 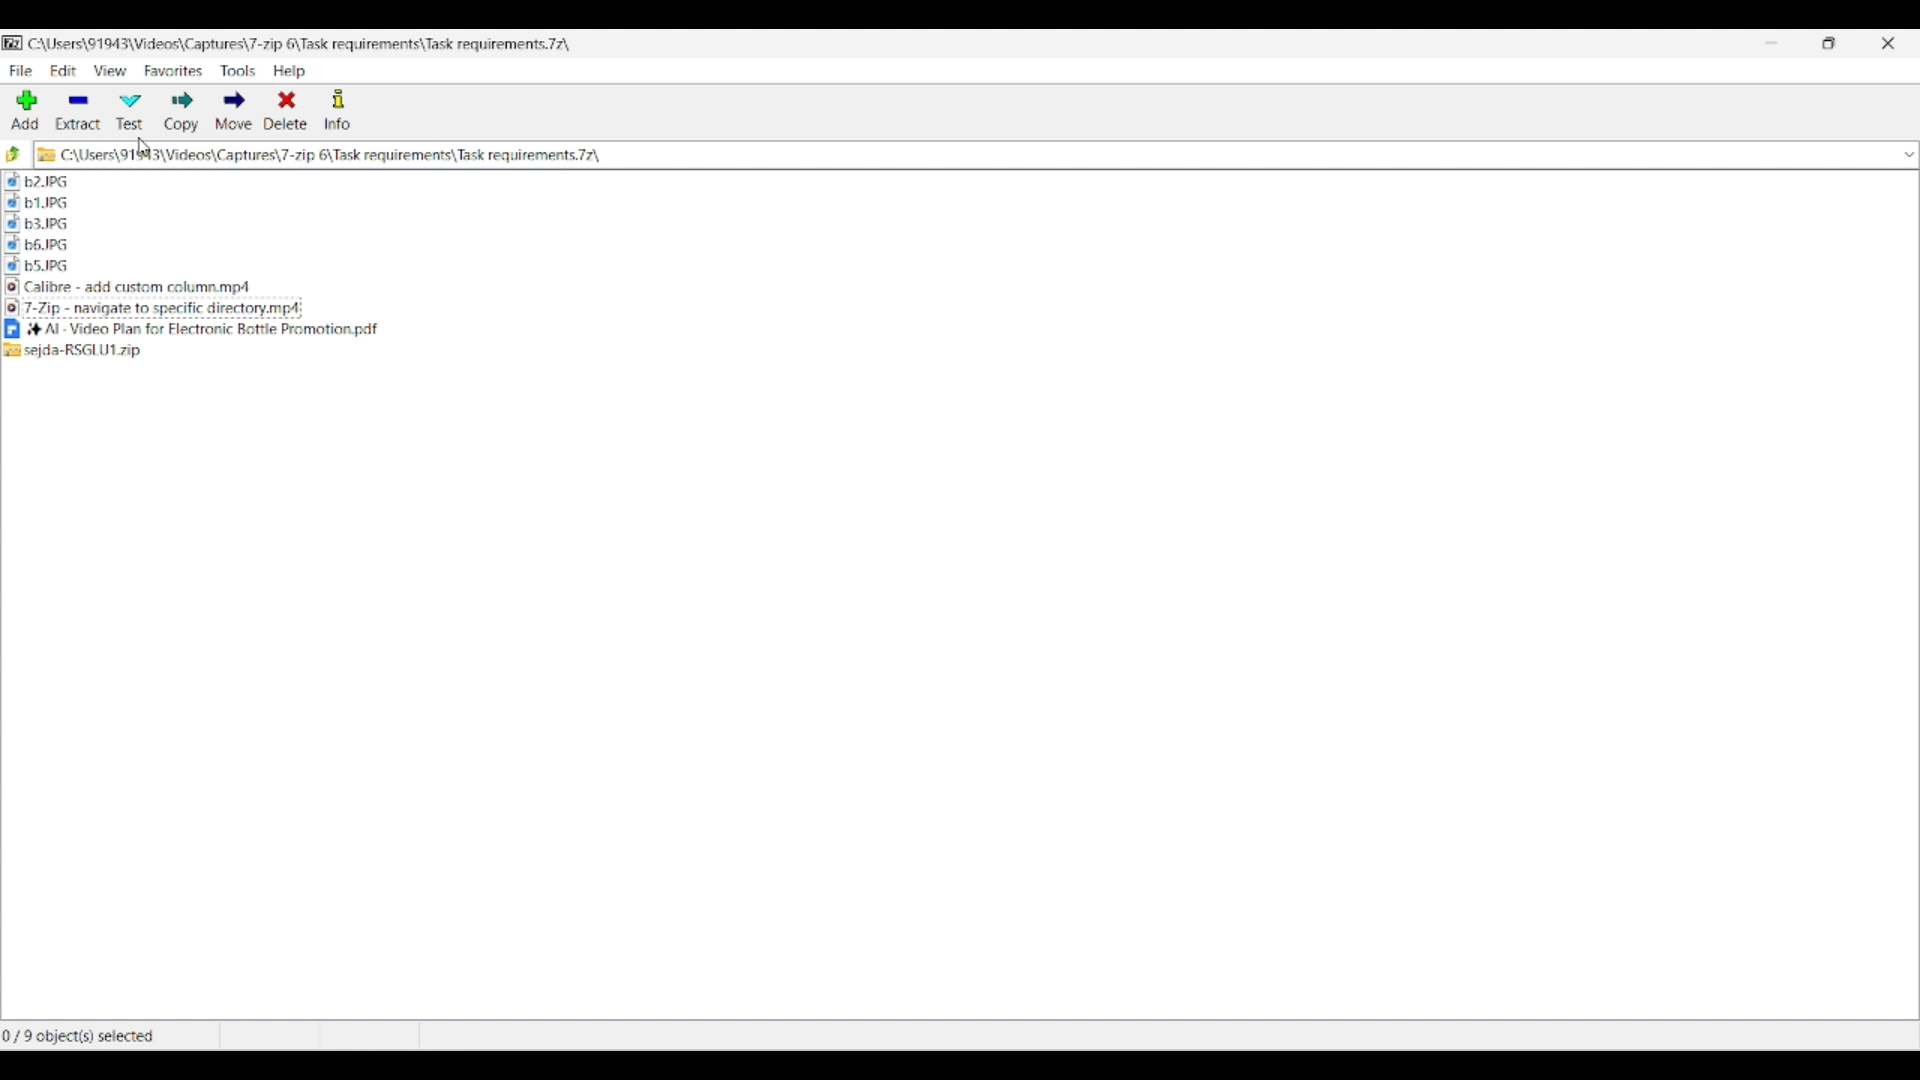 I want to click on Cursor position unchanged , so click(x=144, y=146).